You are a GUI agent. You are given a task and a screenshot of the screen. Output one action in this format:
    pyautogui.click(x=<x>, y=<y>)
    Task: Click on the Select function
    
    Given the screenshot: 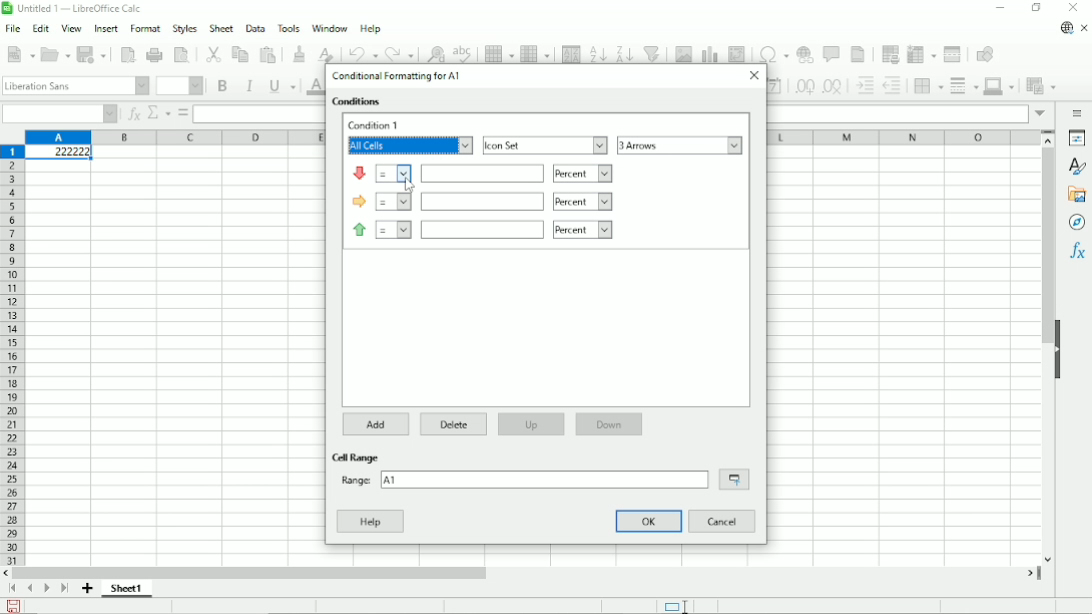 What is the action you would take?
    pyautogui.click(x=159, y=113)
    